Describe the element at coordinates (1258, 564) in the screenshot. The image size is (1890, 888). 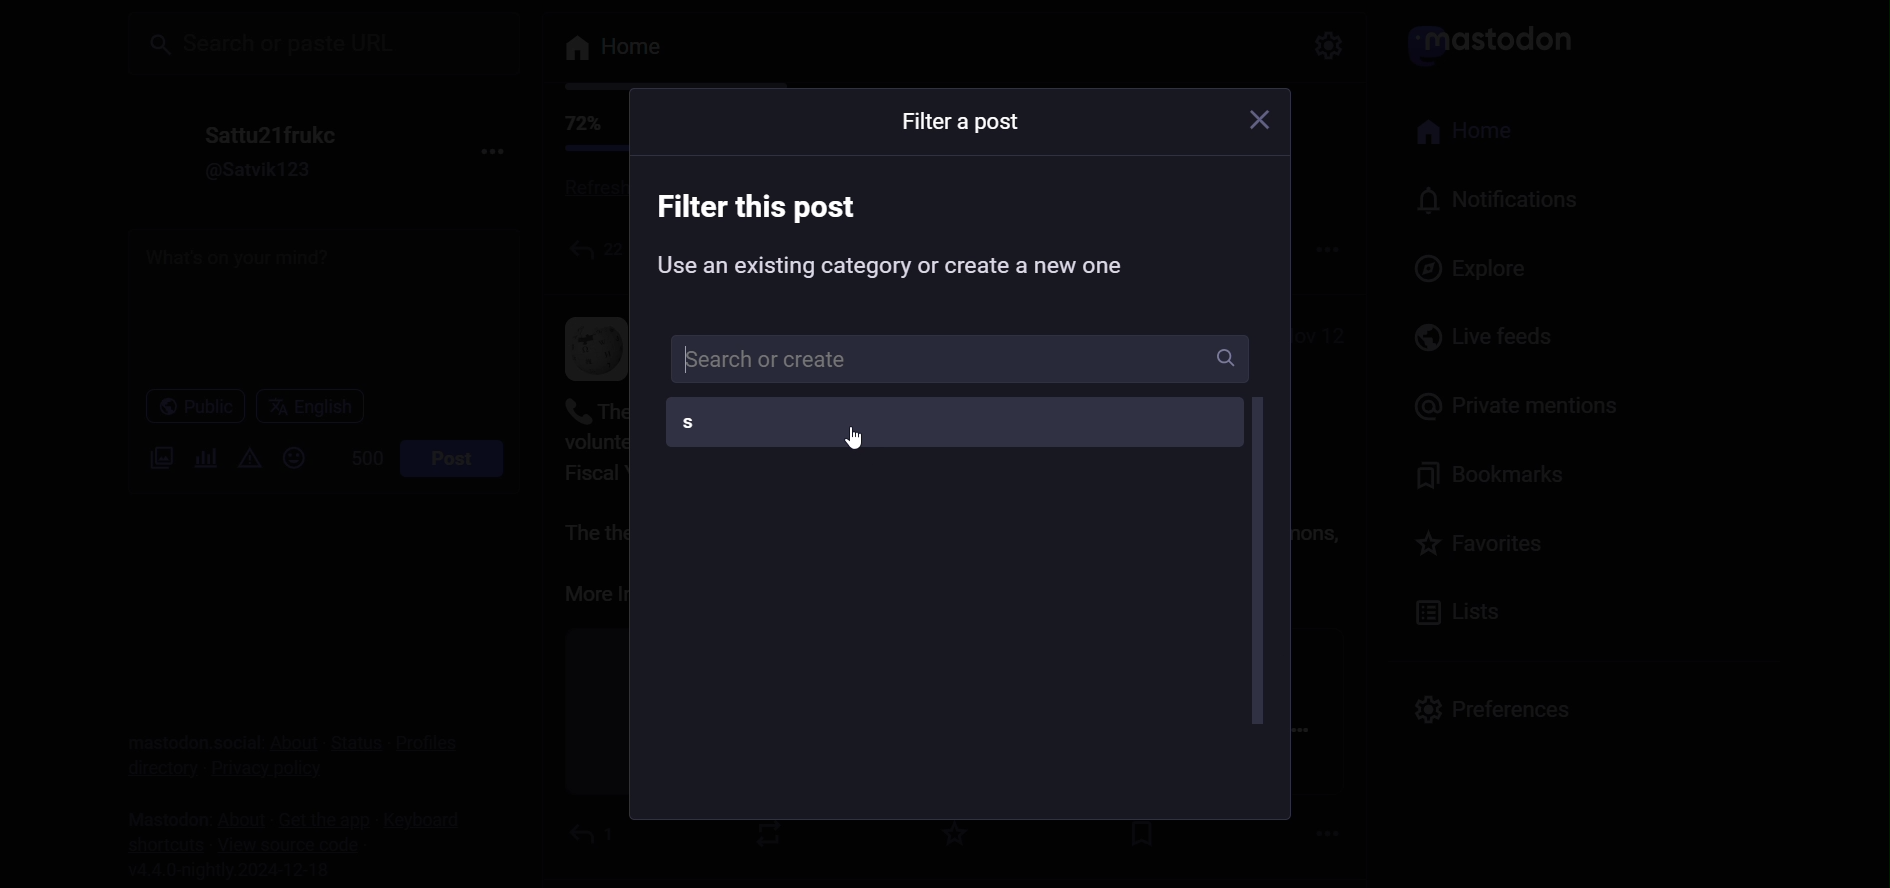
I see `scroll bar` at that location.